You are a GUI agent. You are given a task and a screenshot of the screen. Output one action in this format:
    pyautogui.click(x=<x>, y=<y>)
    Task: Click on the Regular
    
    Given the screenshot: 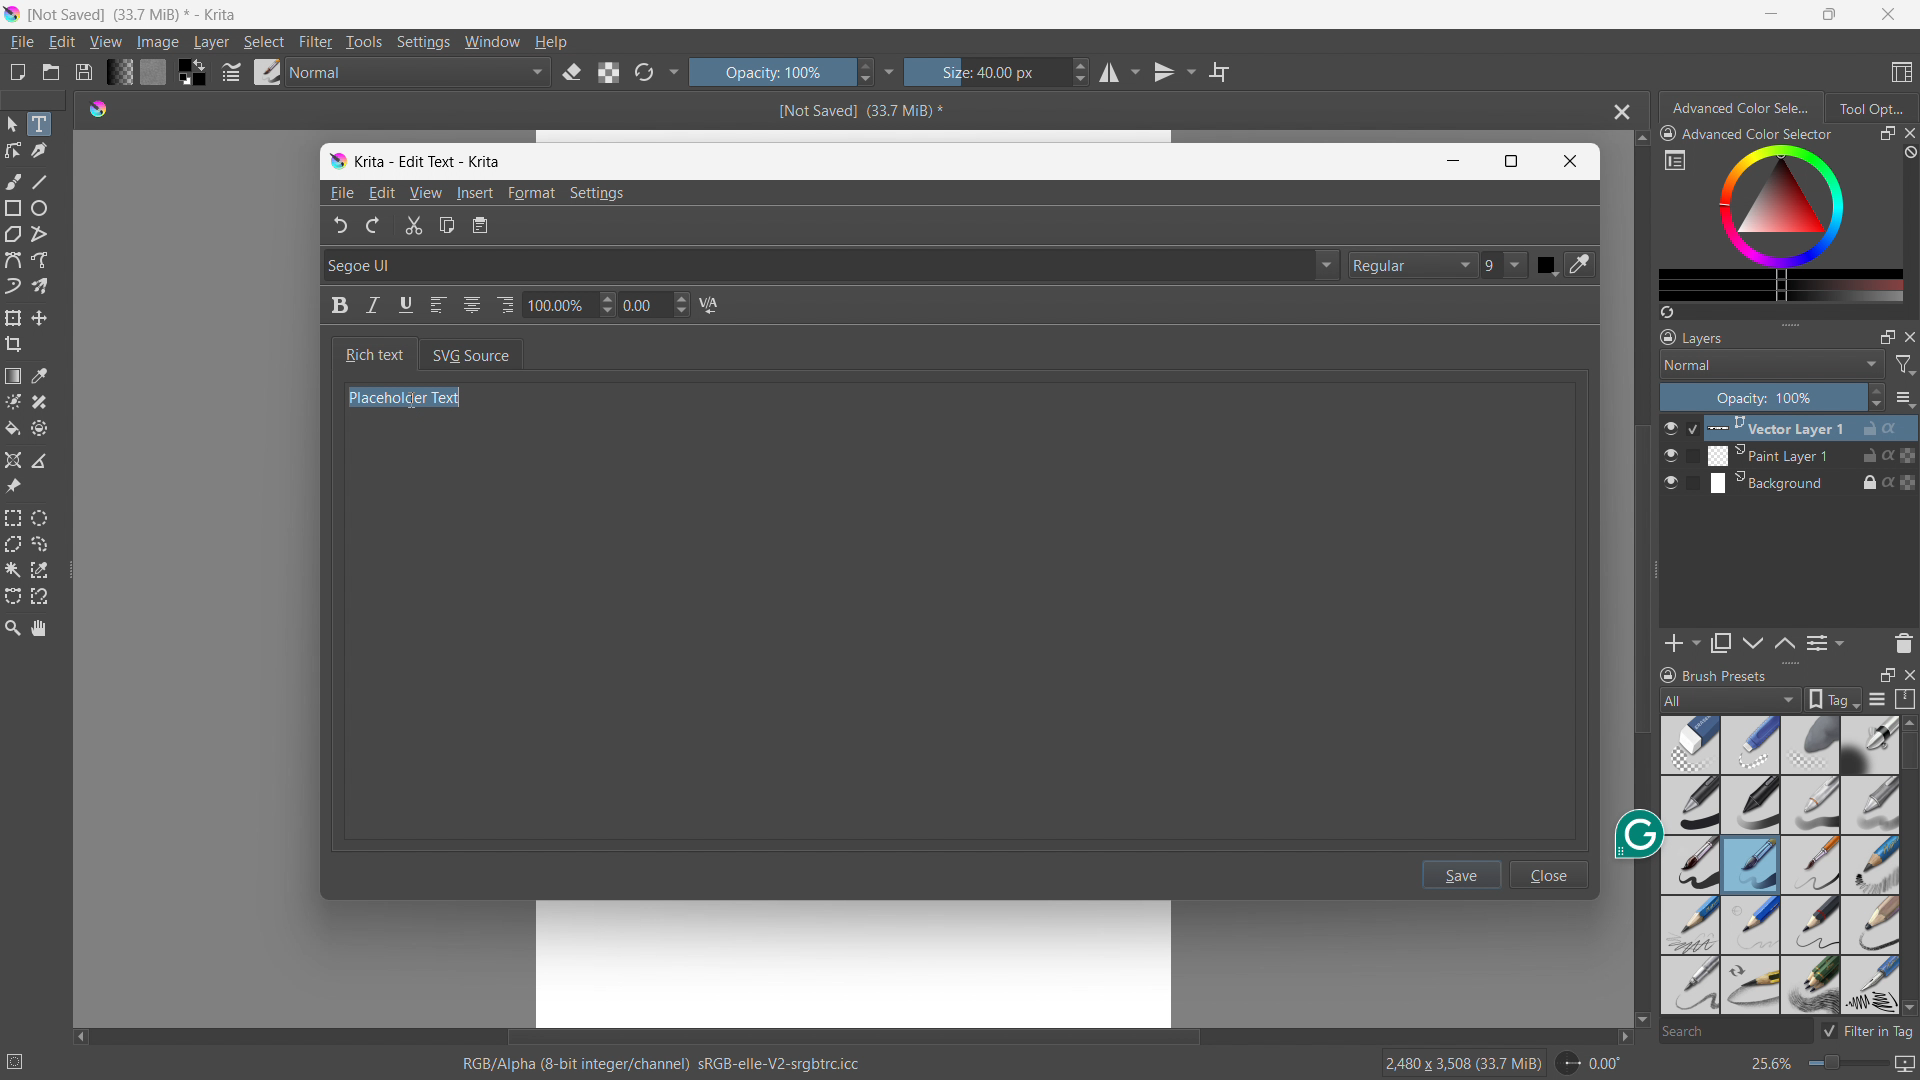 What is the action you would take?
    pyautogui.click(x=1412, y=265)
    